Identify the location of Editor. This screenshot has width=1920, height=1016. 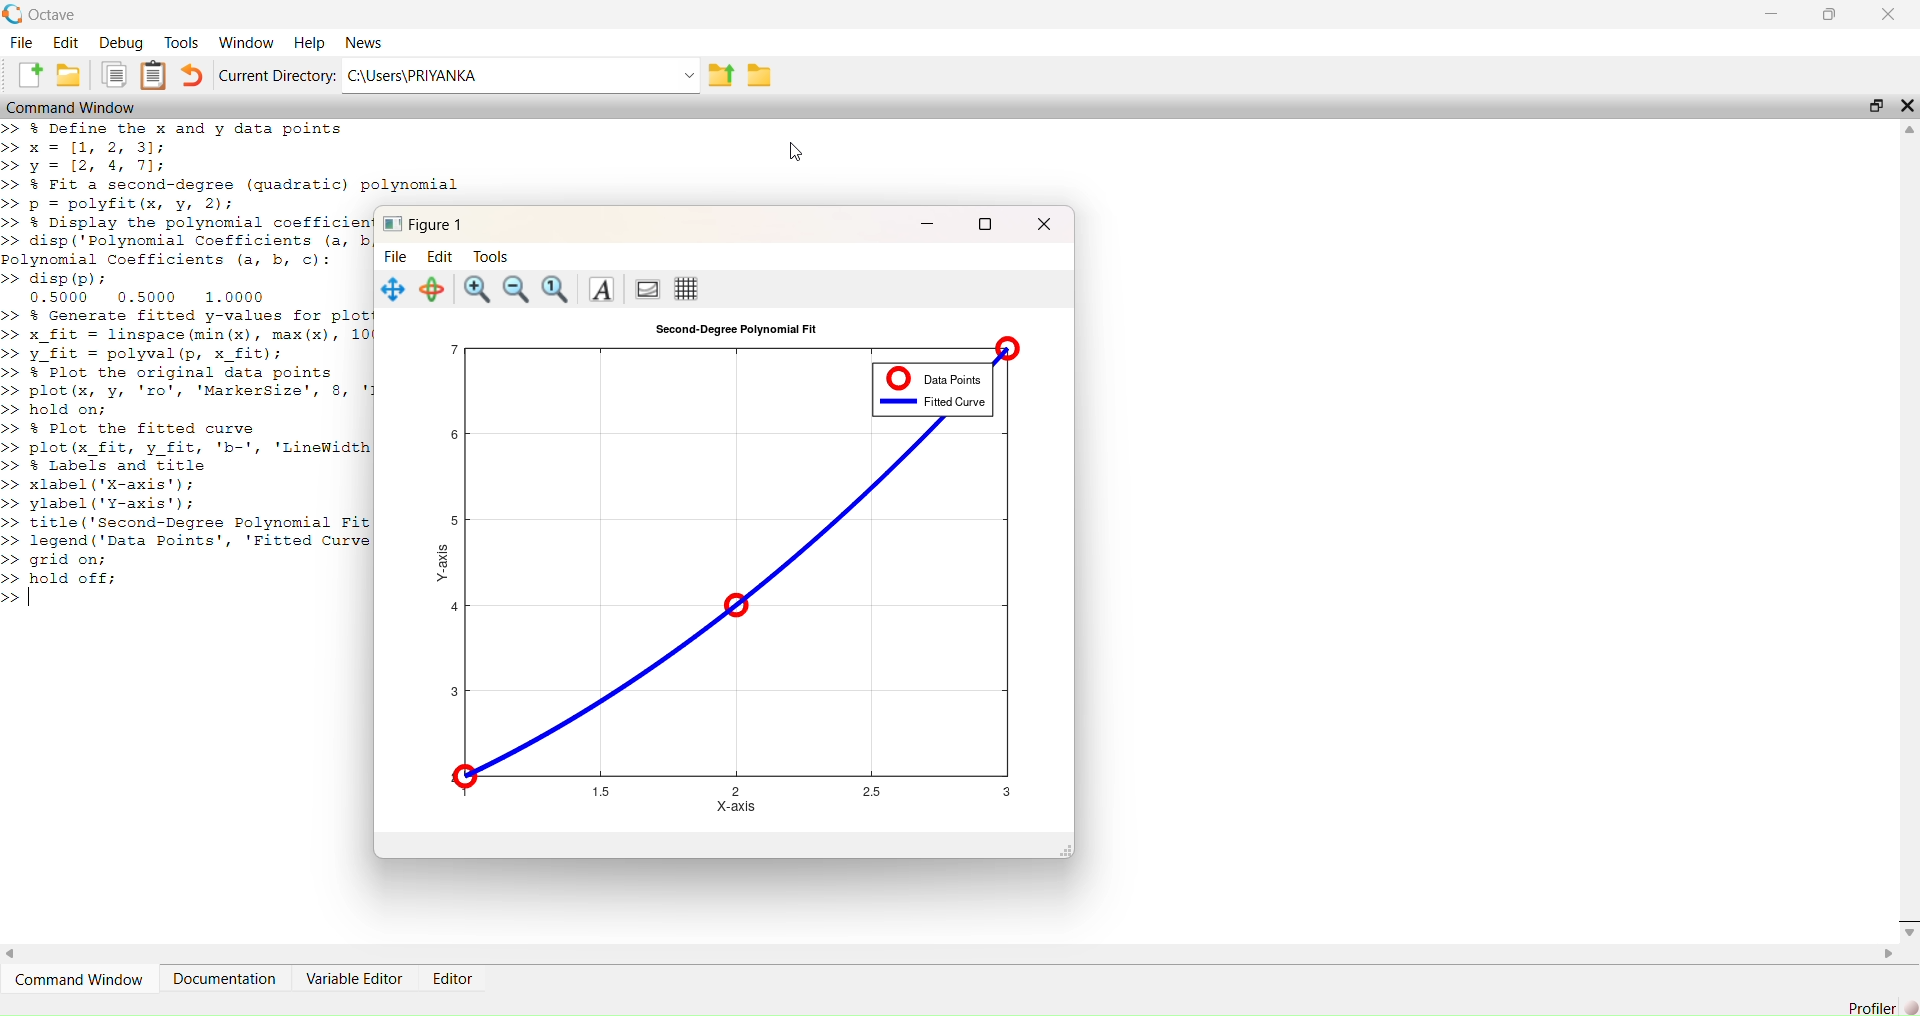
(455, 980).